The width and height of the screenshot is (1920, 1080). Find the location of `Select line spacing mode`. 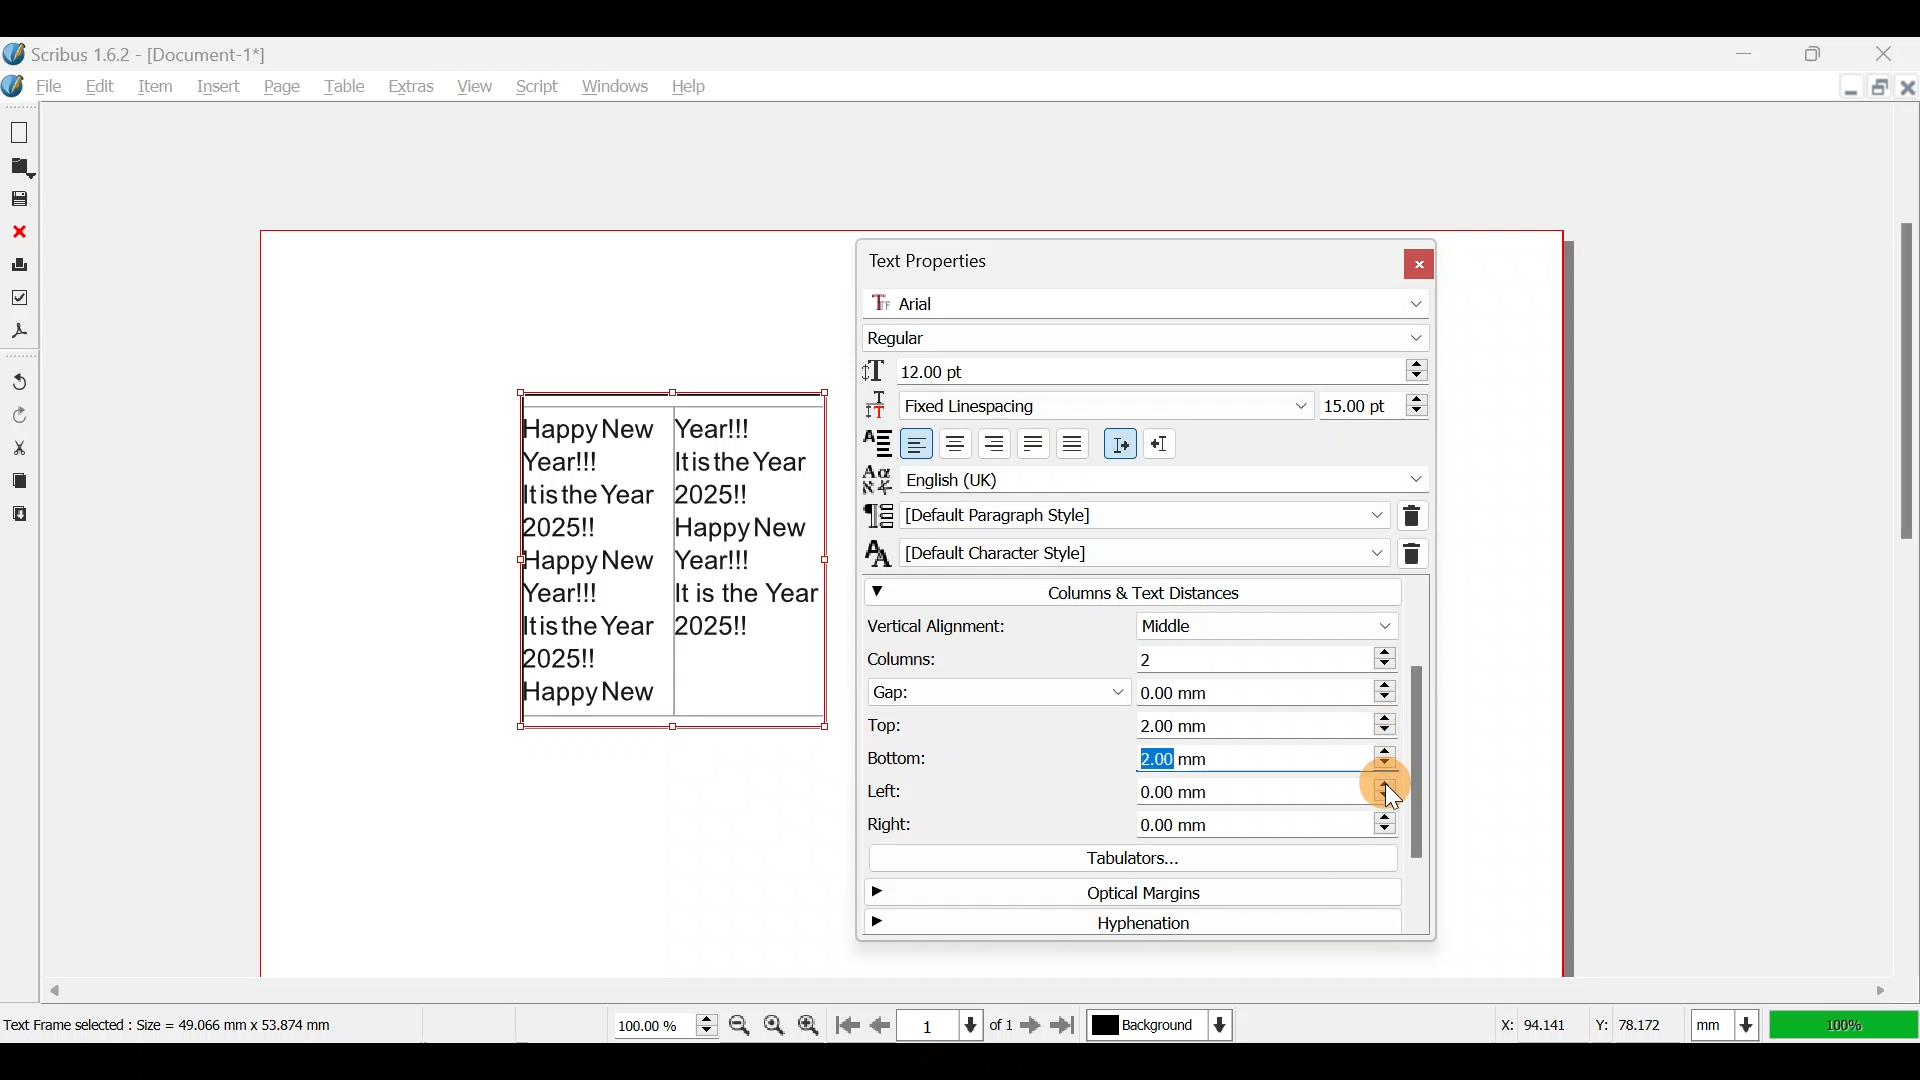

Select line spacing mode is located at coordinates (1086, 403).